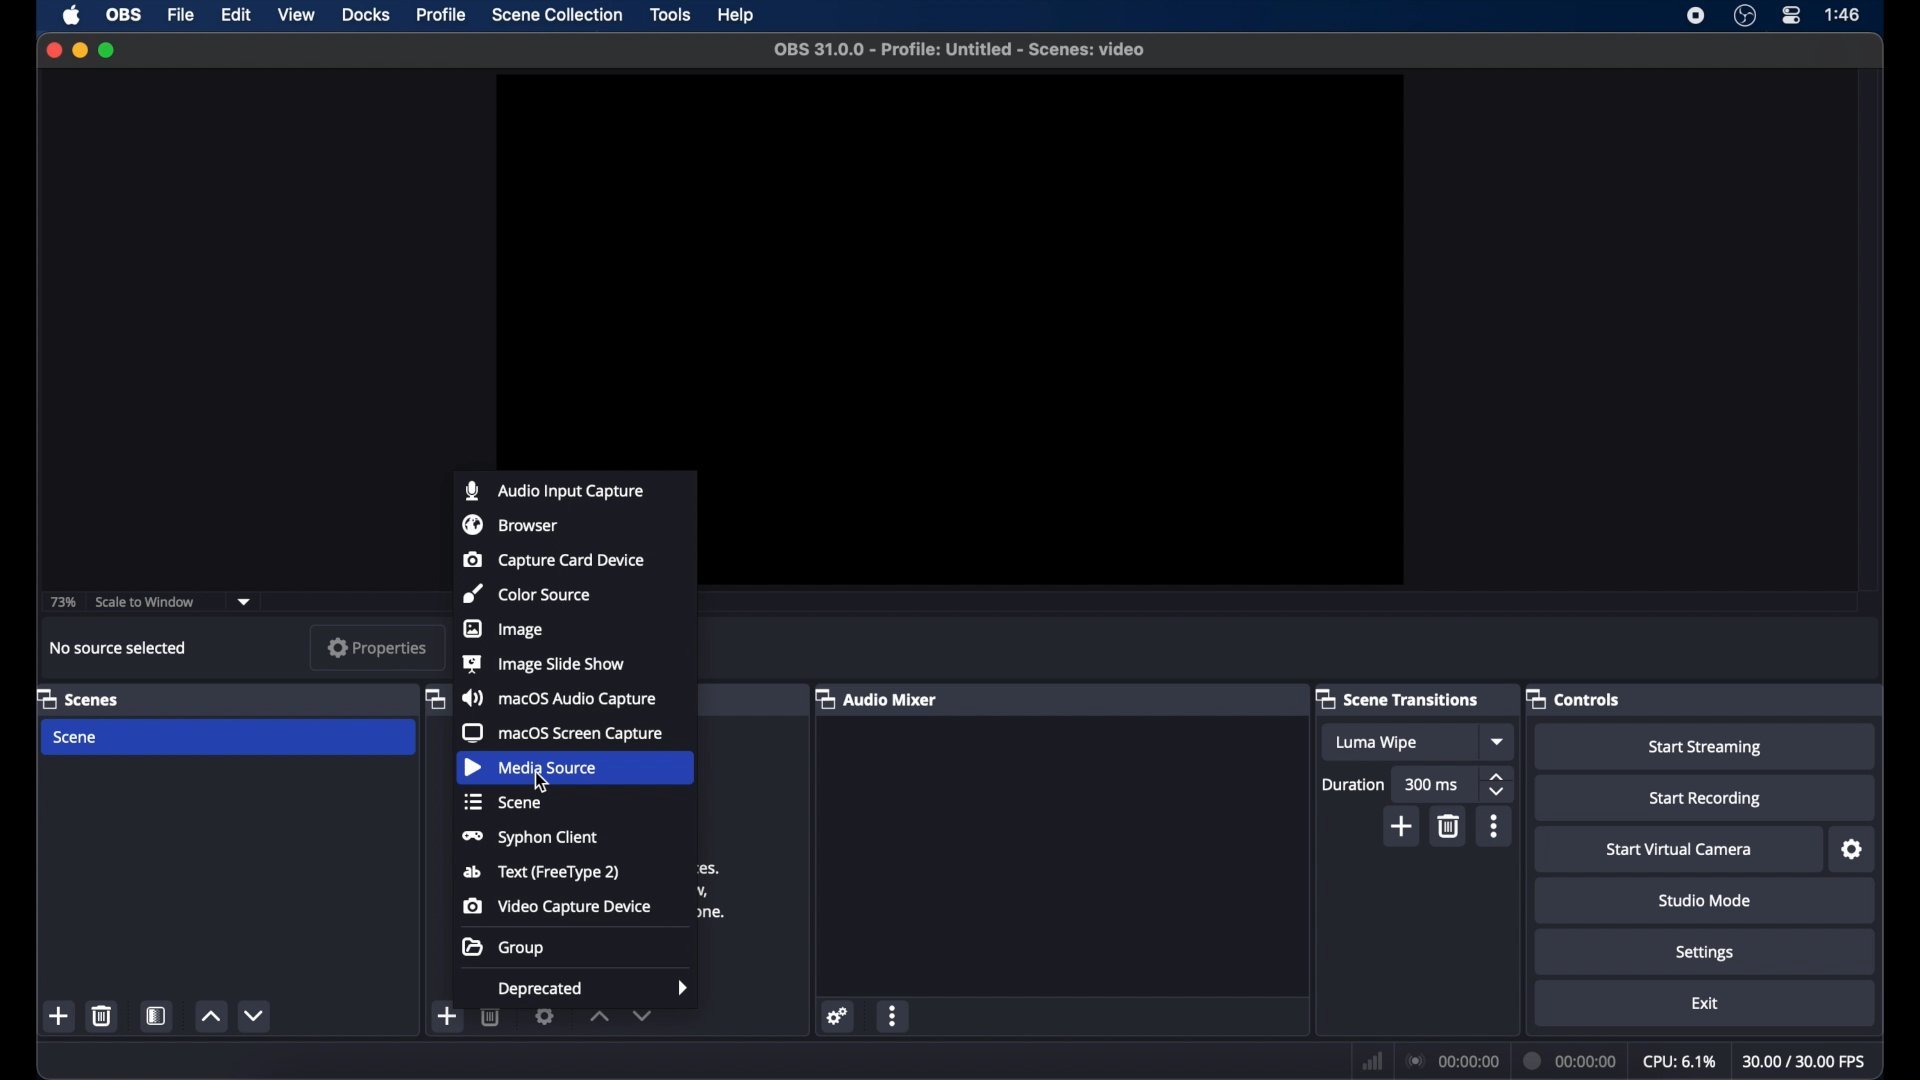 This screenshot has height=1080, width=1920. What do you see at coordinates (1432, 784) in the screenshot?
I see `300 ms` at bounding box center [1432, 784].